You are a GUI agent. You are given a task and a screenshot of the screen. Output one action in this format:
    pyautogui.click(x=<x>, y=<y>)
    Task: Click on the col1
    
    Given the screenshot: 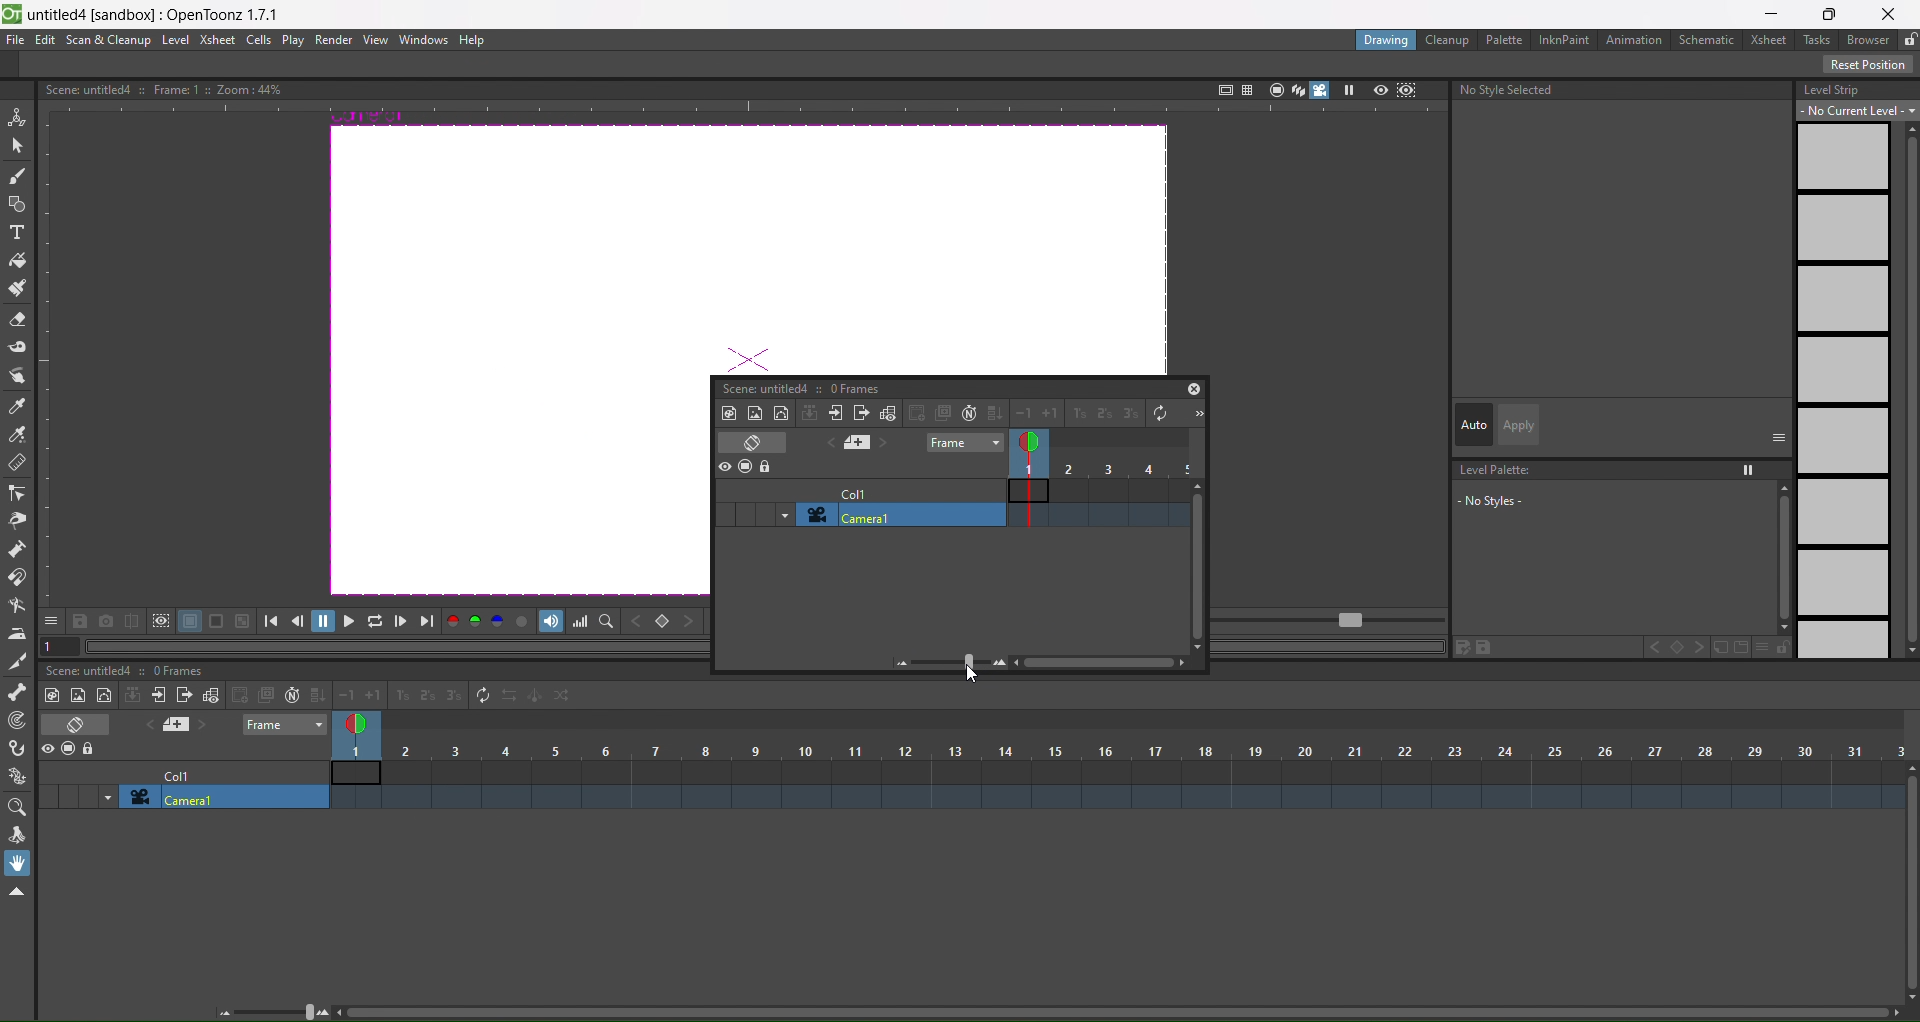 What is the action you would take?
    pyautogui.click(x=853, y=491)
    